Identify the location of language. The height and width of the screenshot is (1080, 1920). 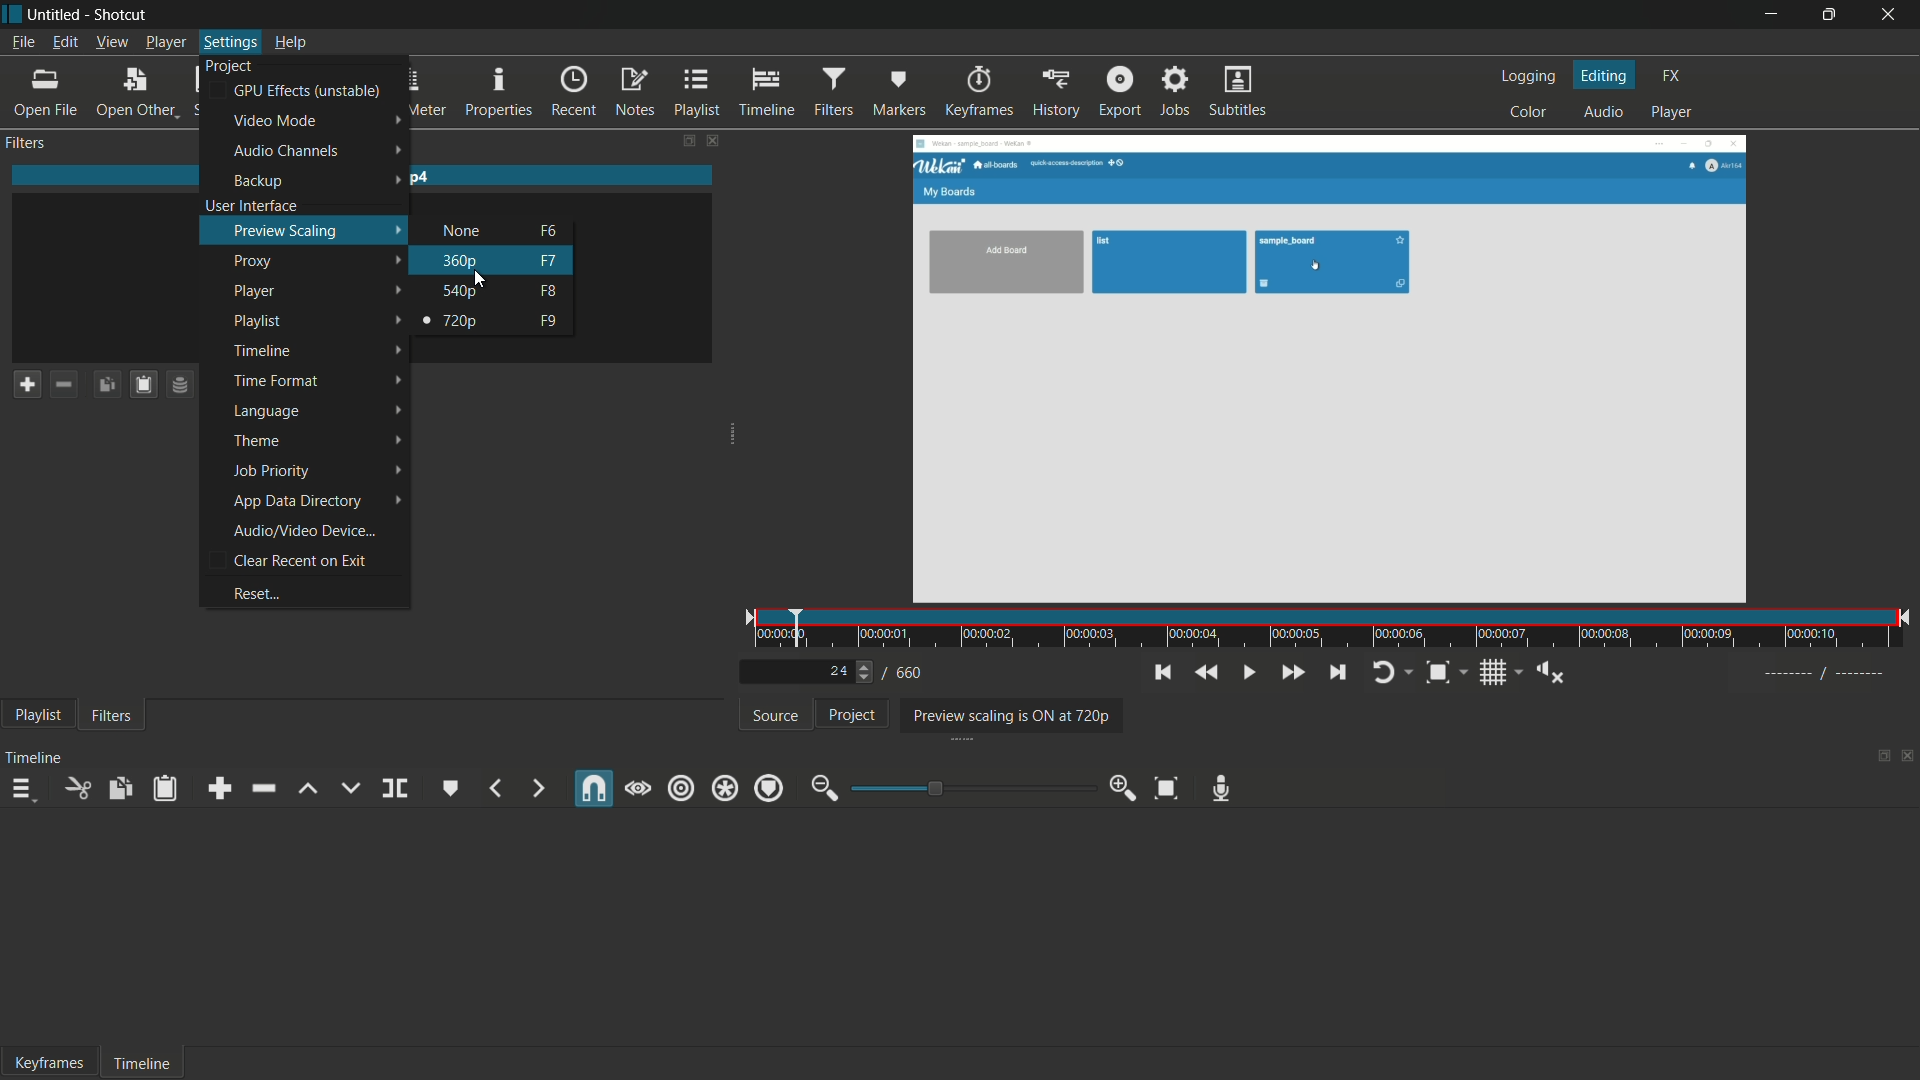
(265, 411).